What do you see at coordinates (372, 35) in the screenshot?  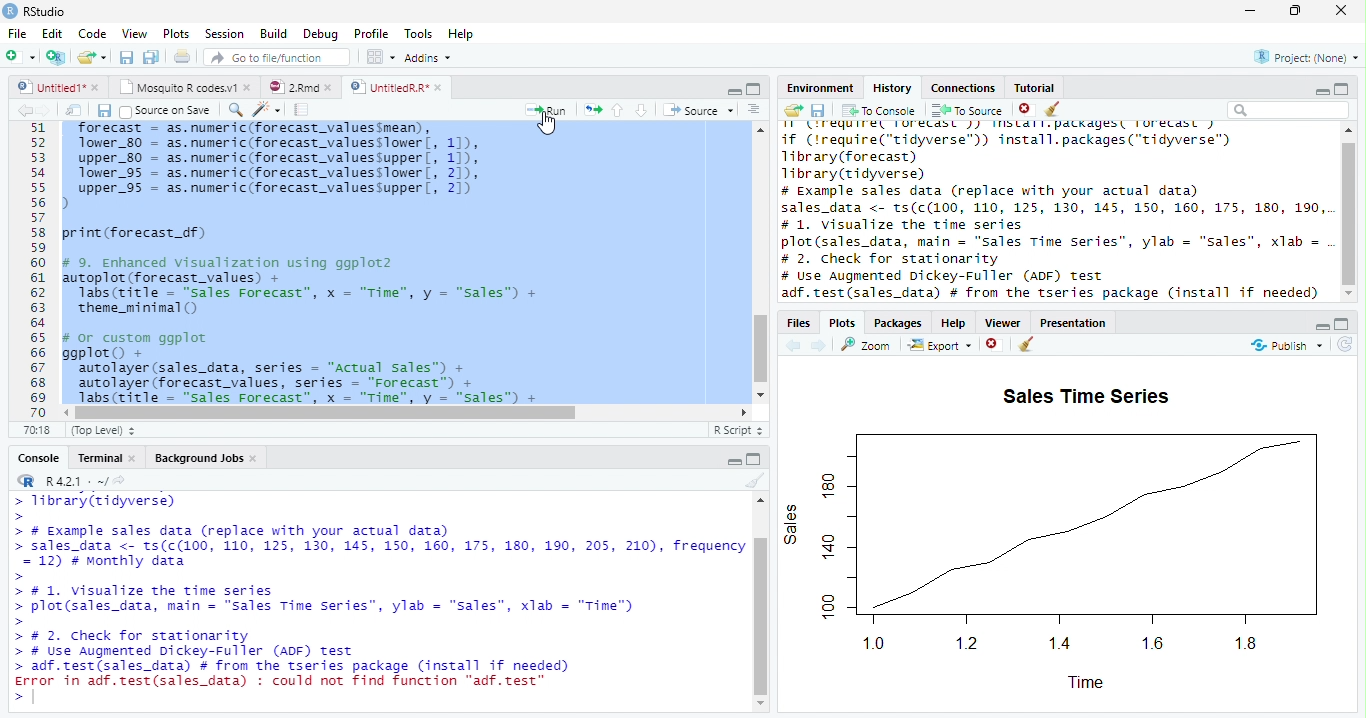 I see `Profile` at bounding box center [372, 35].